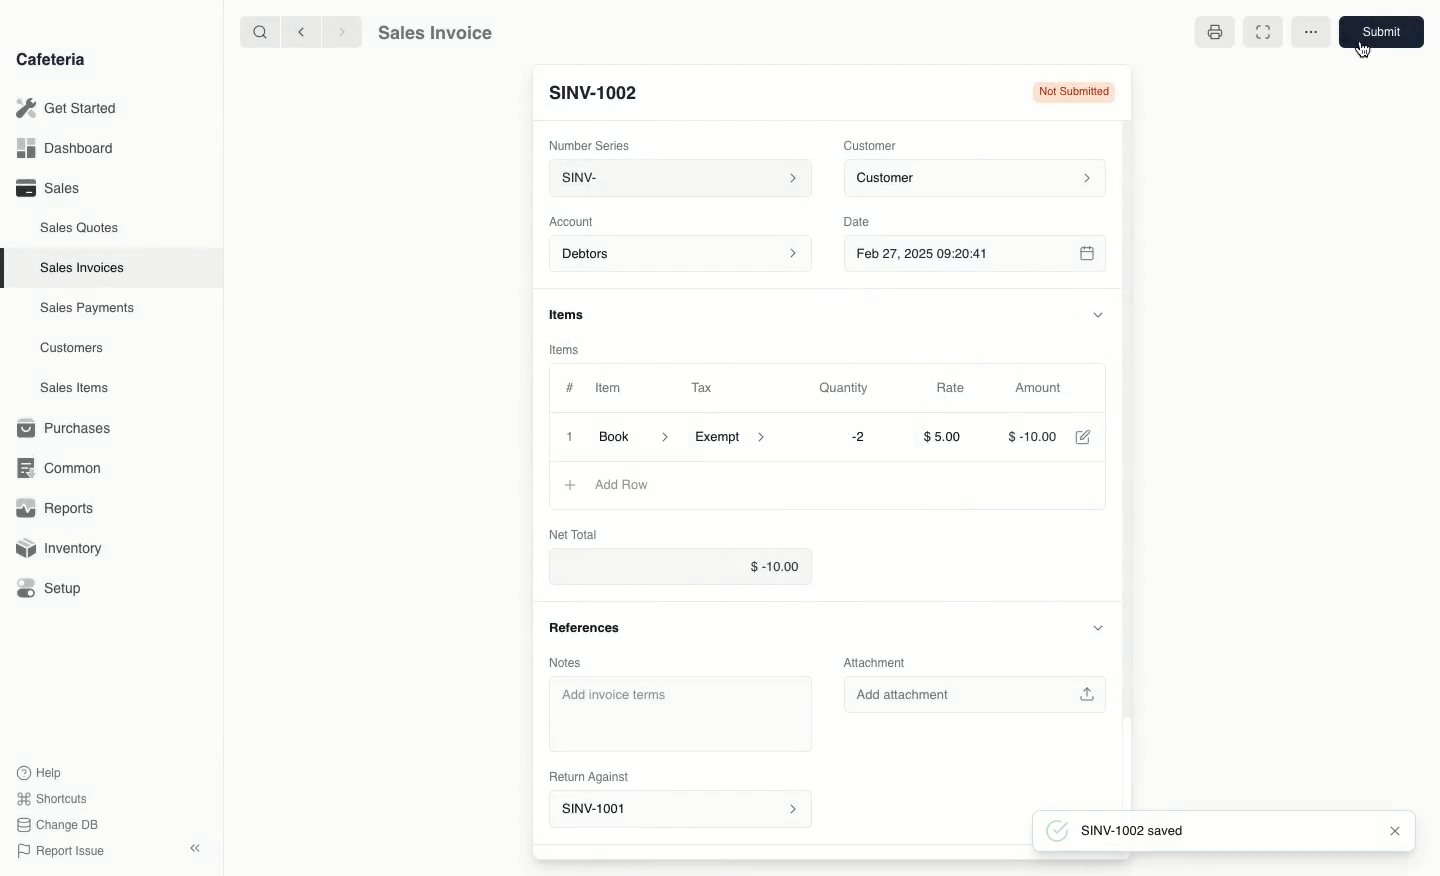 Image resolution: width=1440 pixels, height=876 pixels. What do you see at coordinates (957, 388) in the screenshot?
I see `Rate` at bounding box center [957, 388].